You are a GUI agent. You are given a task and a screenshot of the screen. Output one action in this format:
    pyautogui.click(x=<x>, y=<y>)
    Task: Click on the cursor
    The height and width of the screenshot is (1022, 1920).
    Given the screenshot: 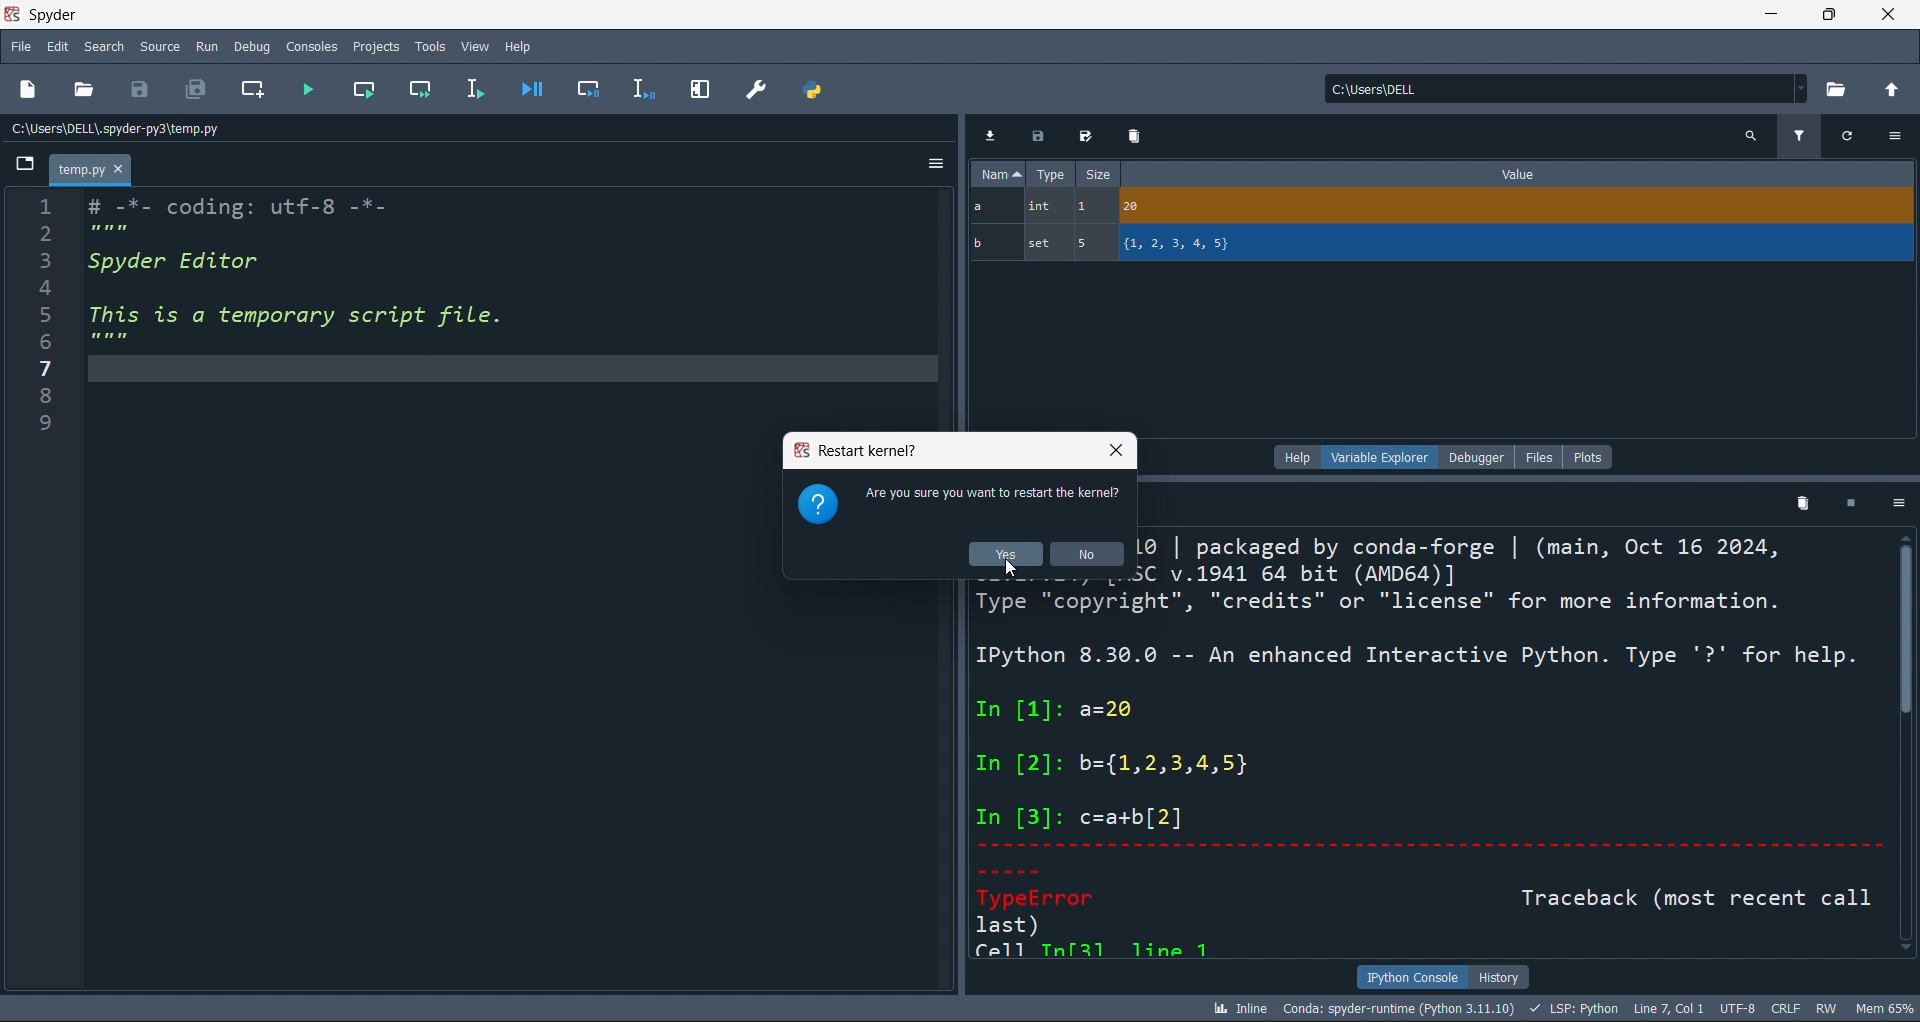 What is the action you would take?
    pyautogui.click(x=1013, y=569)
    